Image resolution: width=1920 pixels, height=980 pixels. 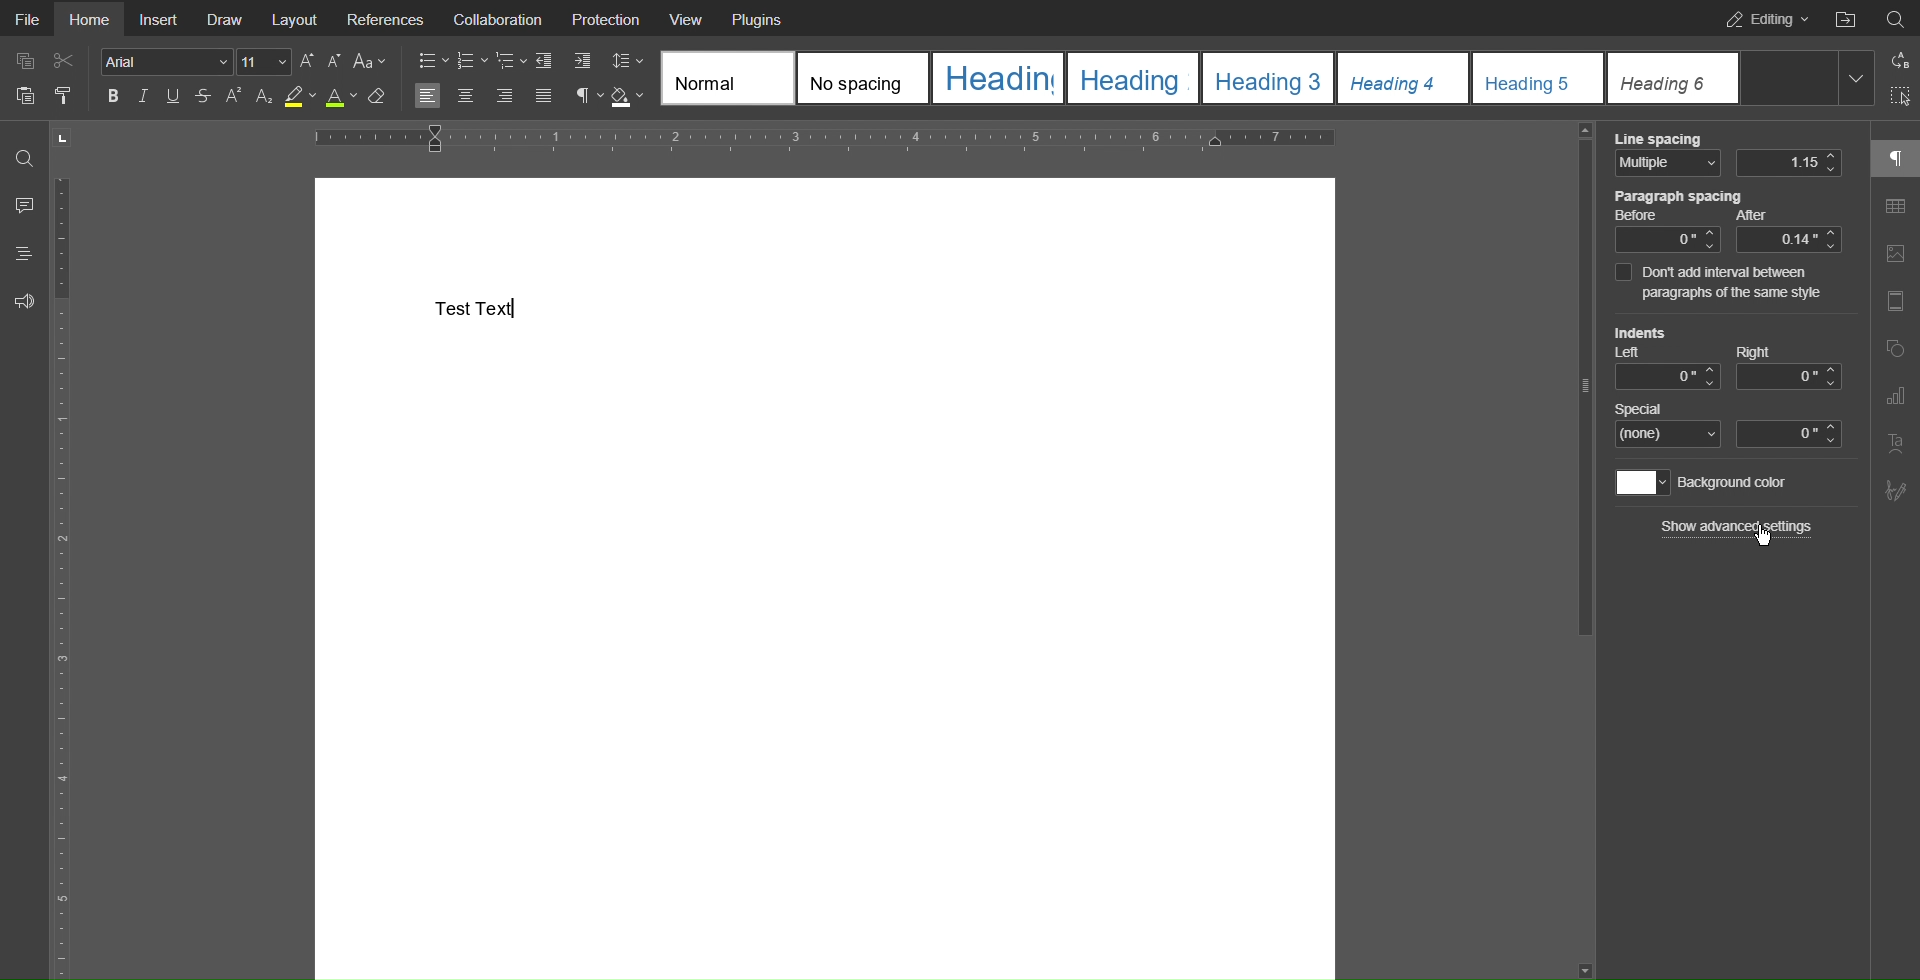 What do you see at coordinates (1727, 221) in the screenshot?
I see `Paragraph spacing` at bounding box center [1727, 221].